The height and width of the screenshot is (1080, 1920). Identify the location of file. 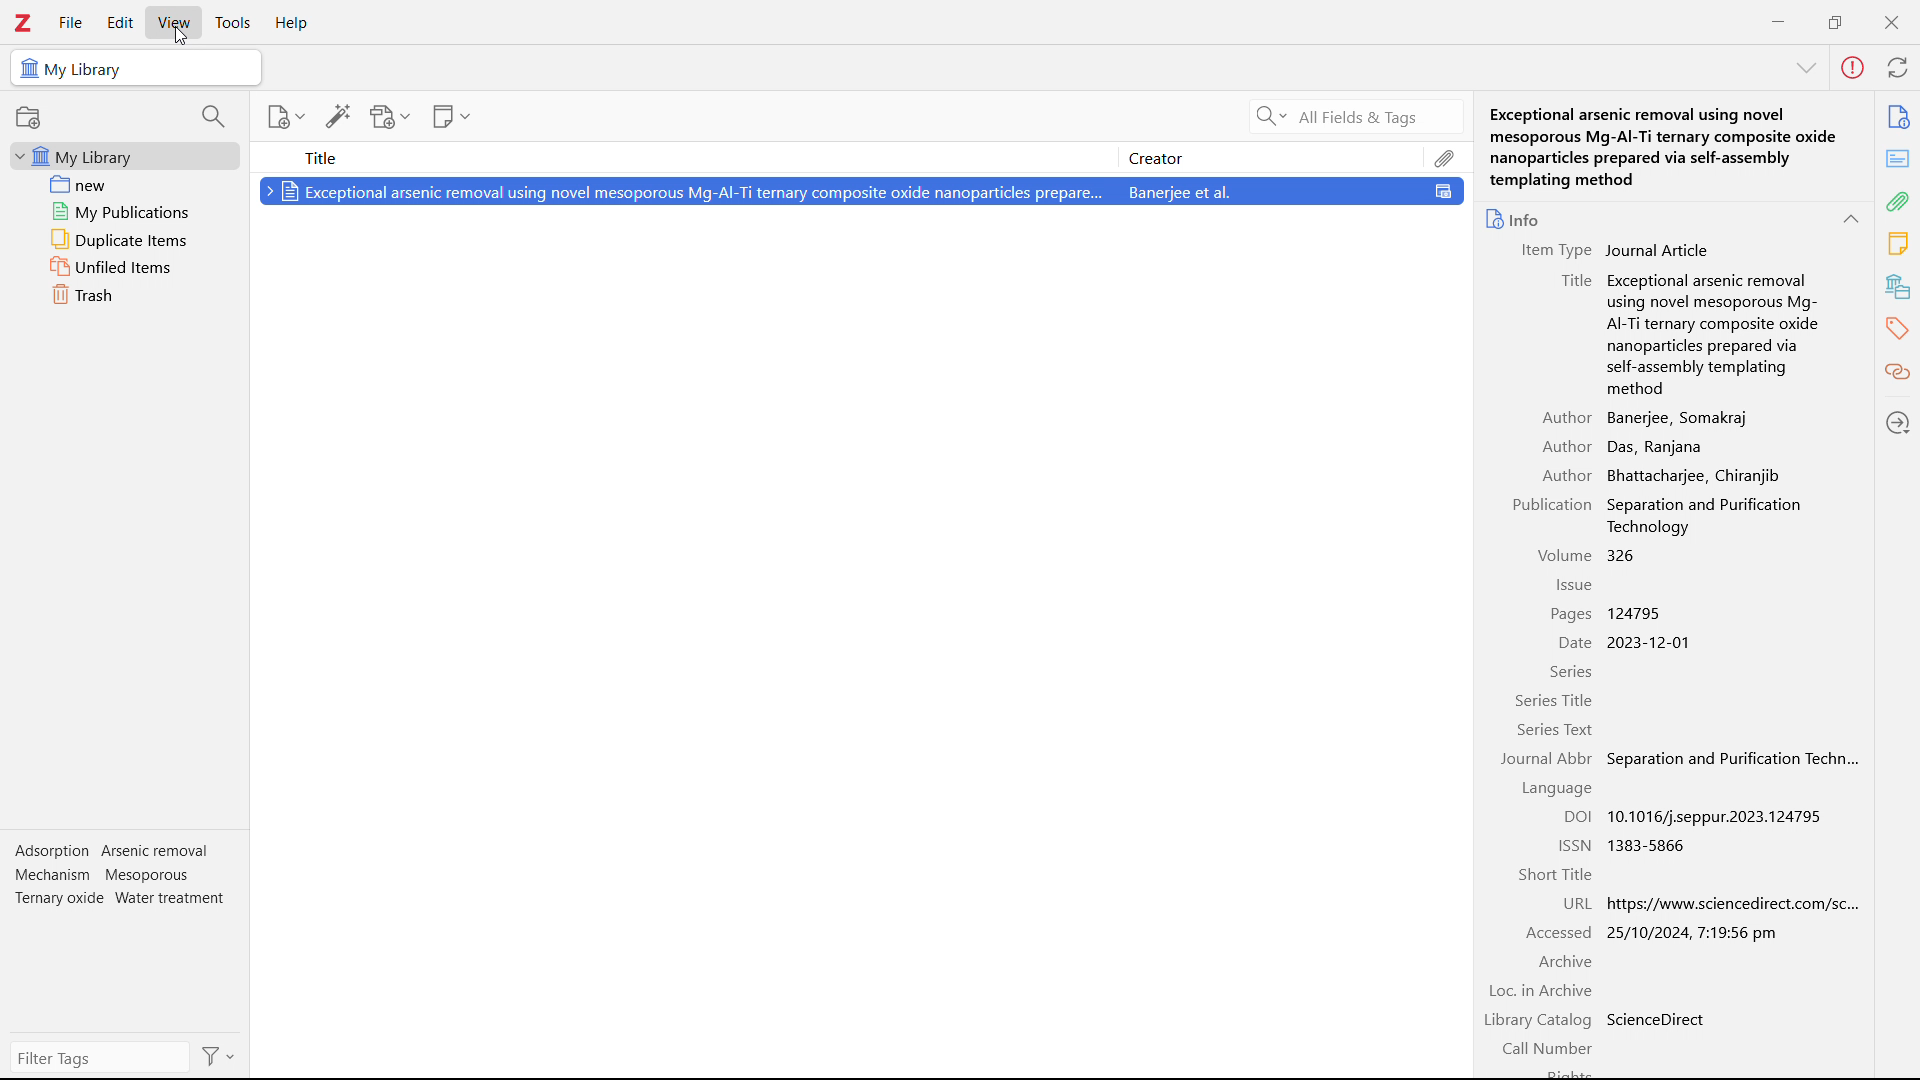
(71, 22).